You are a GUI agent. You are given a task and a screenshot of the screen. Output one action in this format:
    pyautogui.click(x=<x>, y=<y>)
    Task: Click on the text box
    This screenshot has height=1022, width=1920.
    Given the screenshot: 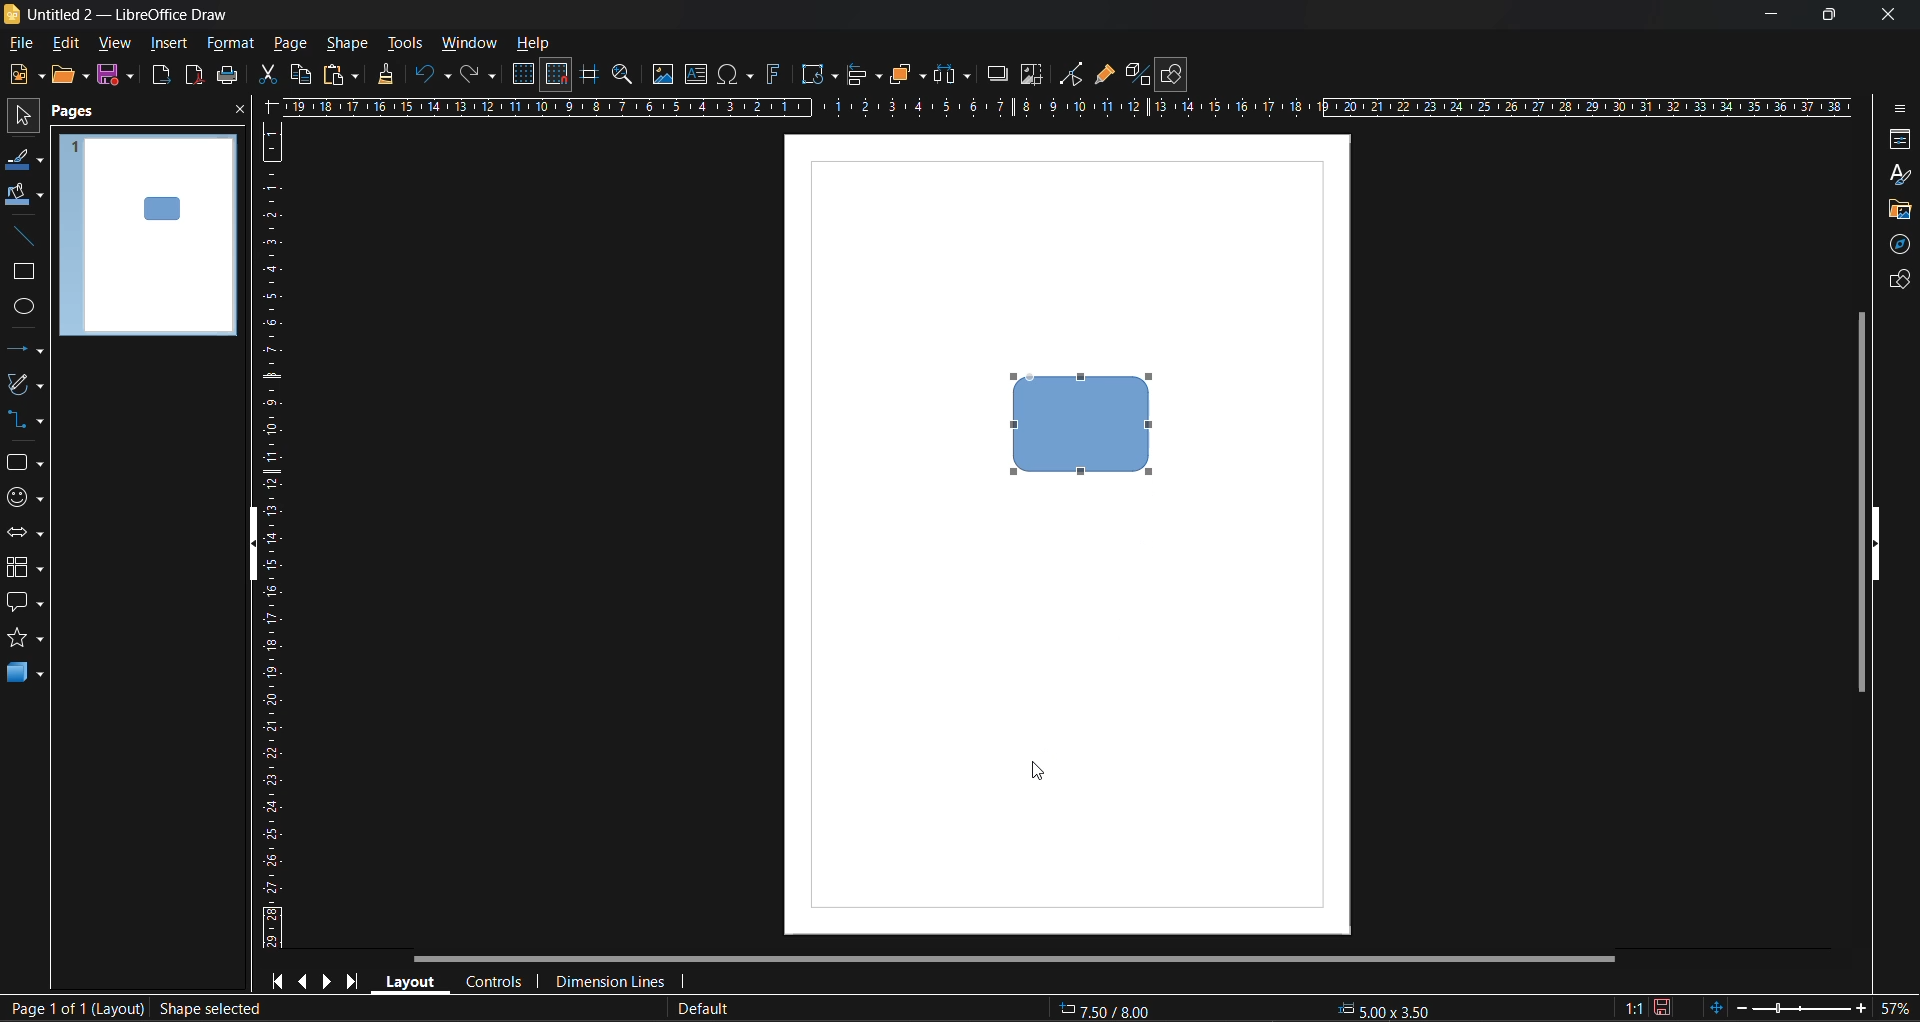 What is the action you would take?
    pyautogui.click(x=700, y=74)
    